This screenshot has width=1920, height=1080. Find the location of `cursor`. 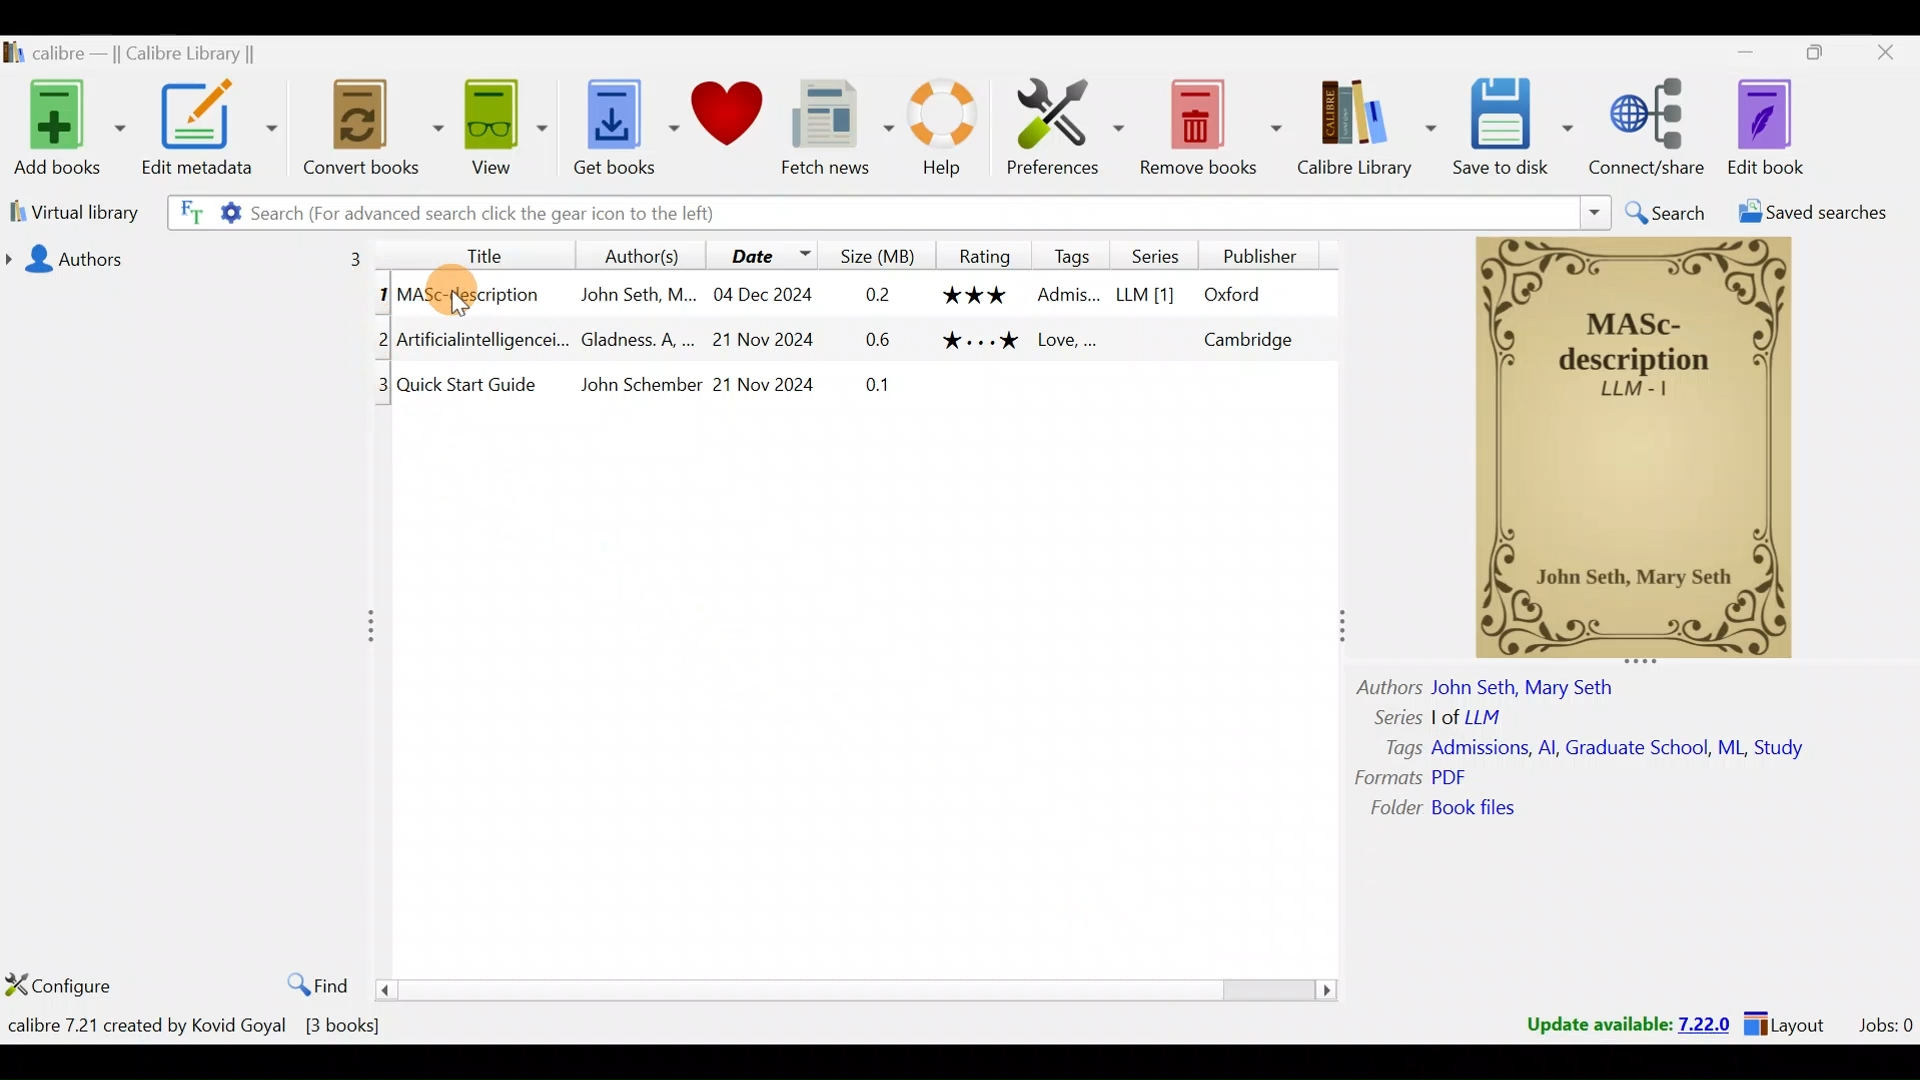

cursor is located at coordinates (465, 304).